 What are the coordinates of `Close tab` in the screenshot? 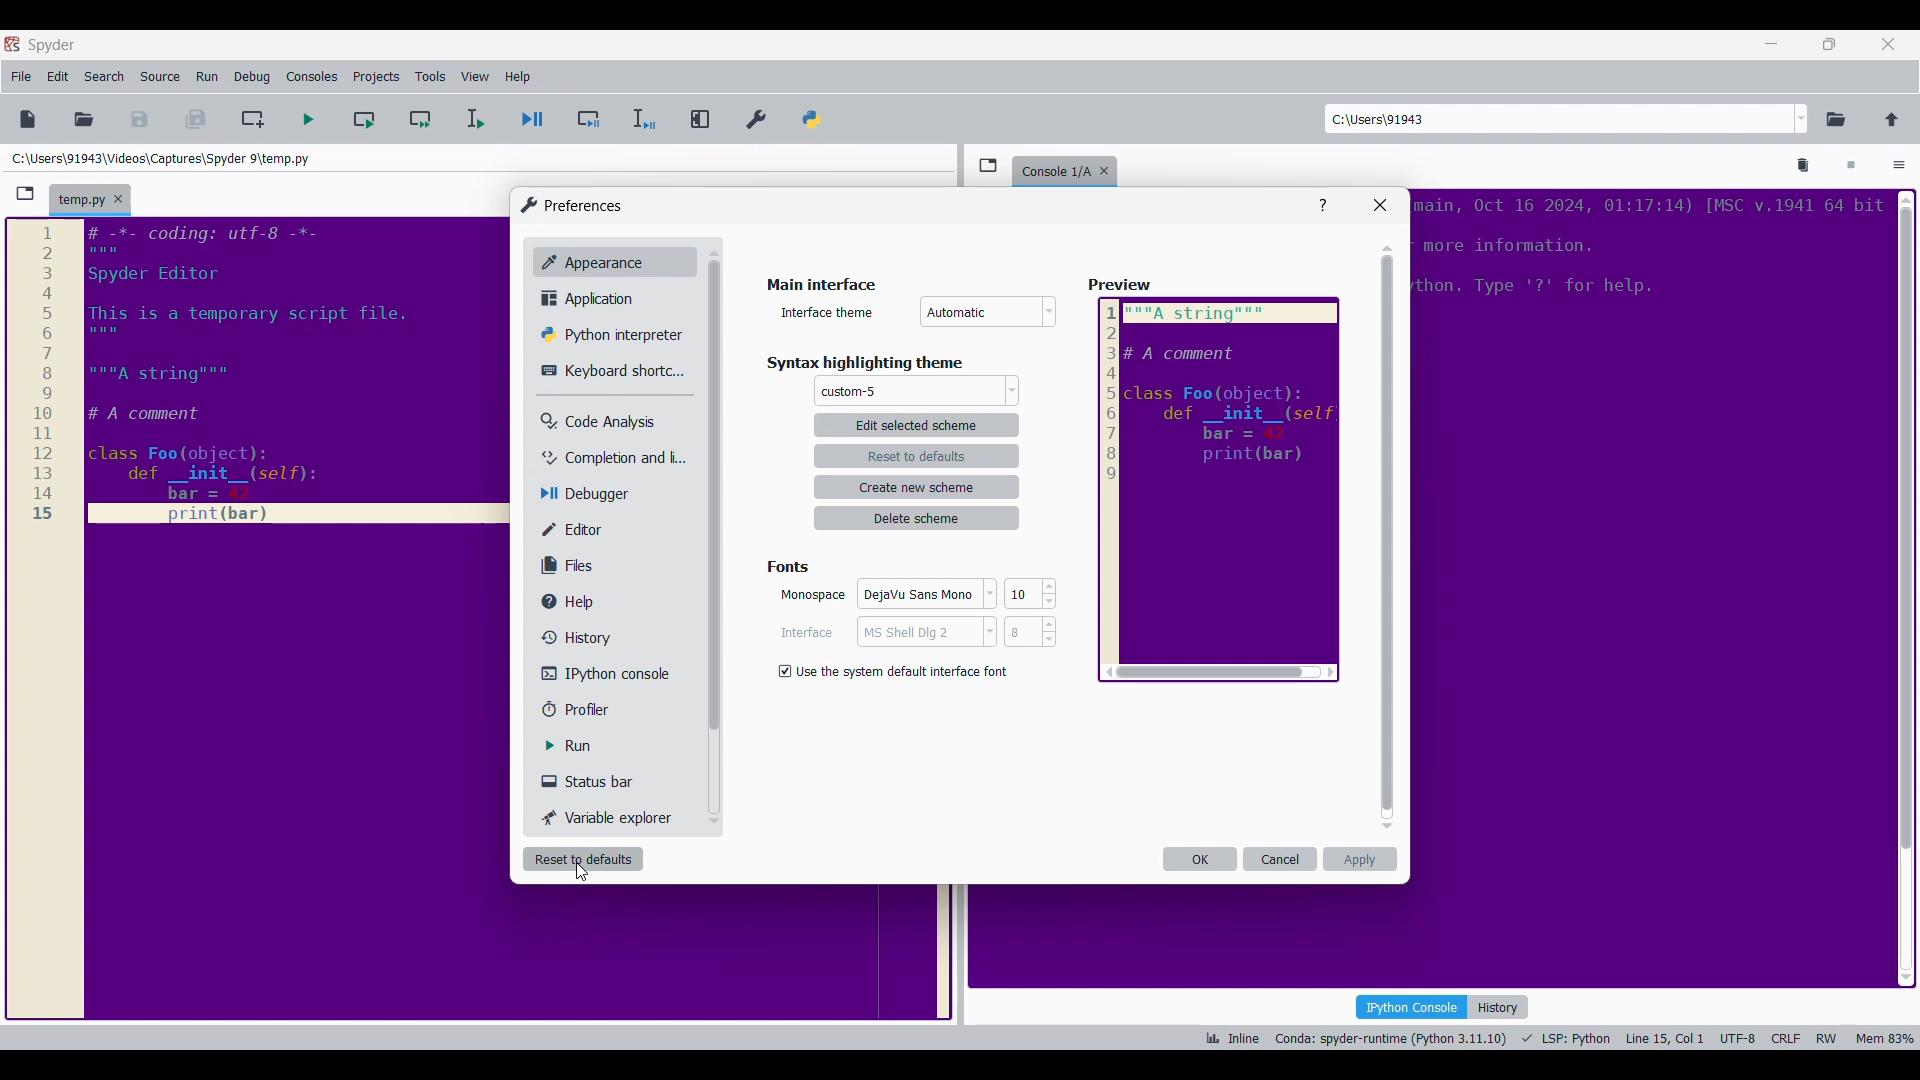 It's located at (119, 199).